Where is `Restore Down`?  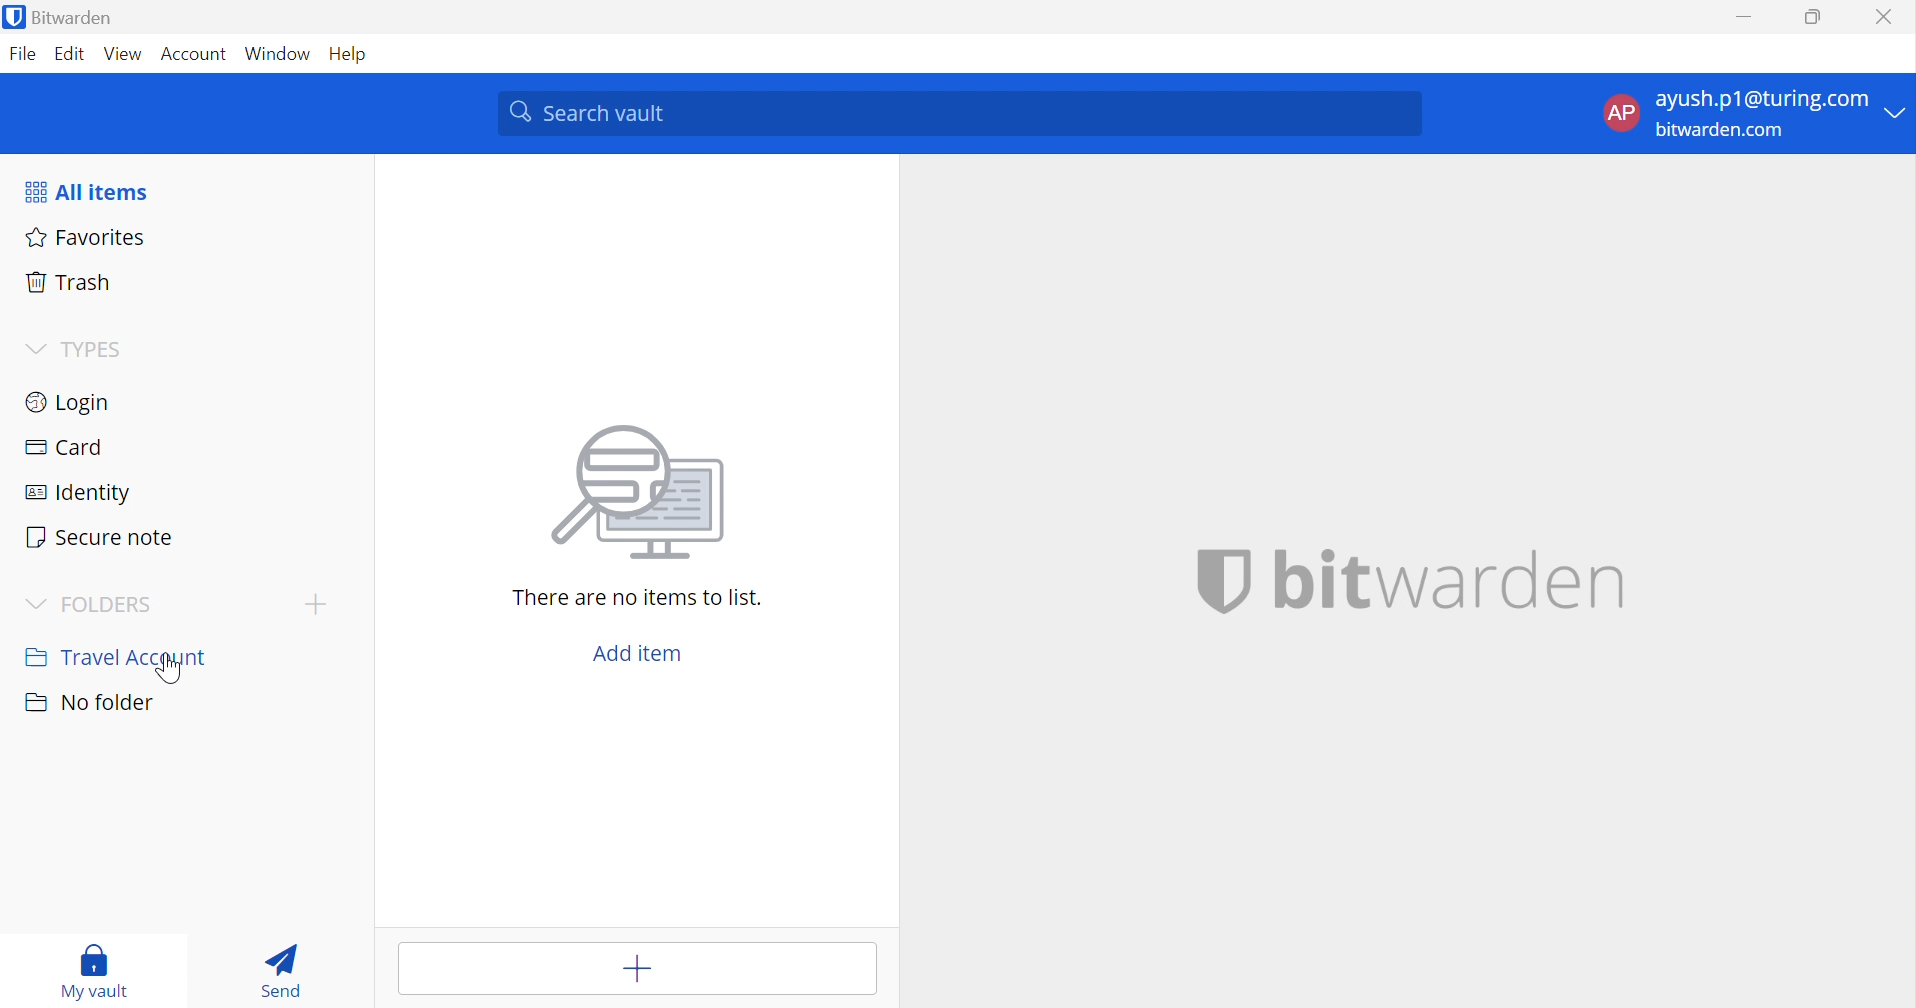 Restore Down is located at coordinates (1812, 21).